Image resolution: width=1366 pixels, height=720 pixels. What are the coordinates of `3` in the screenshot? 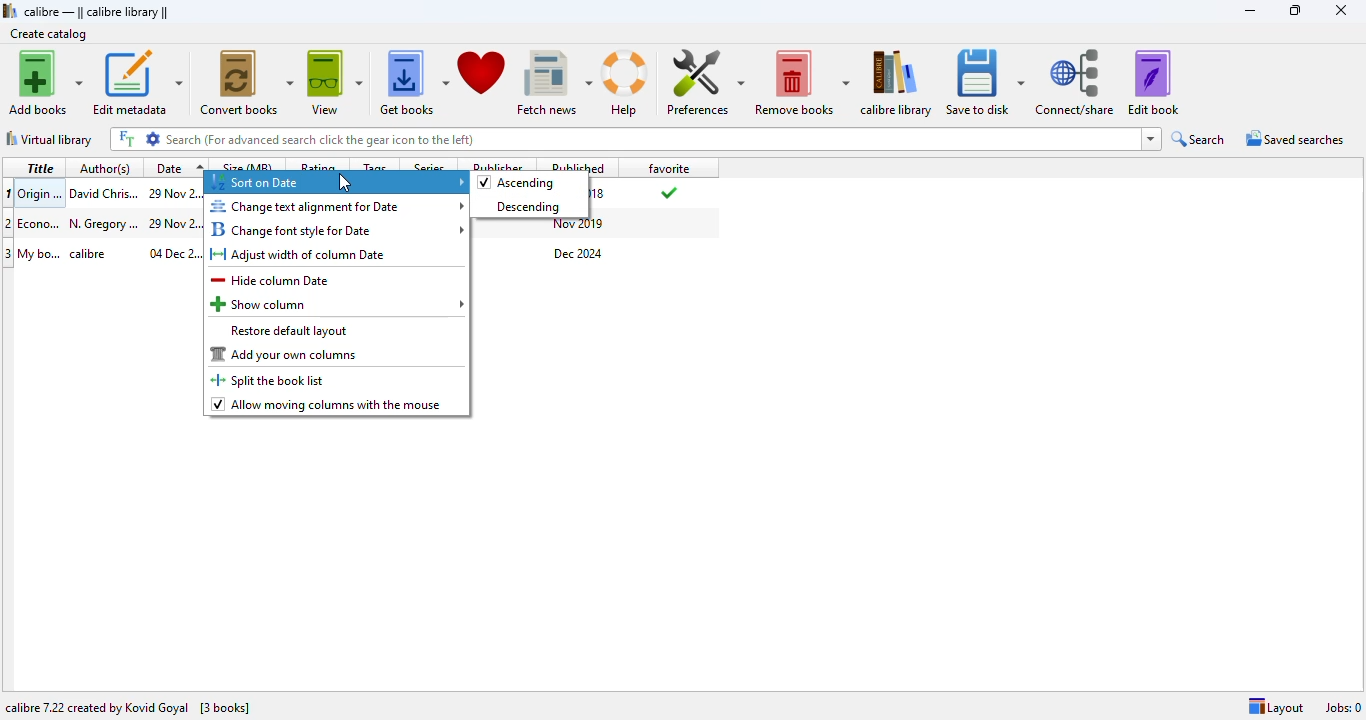 It's located at (9, 254).